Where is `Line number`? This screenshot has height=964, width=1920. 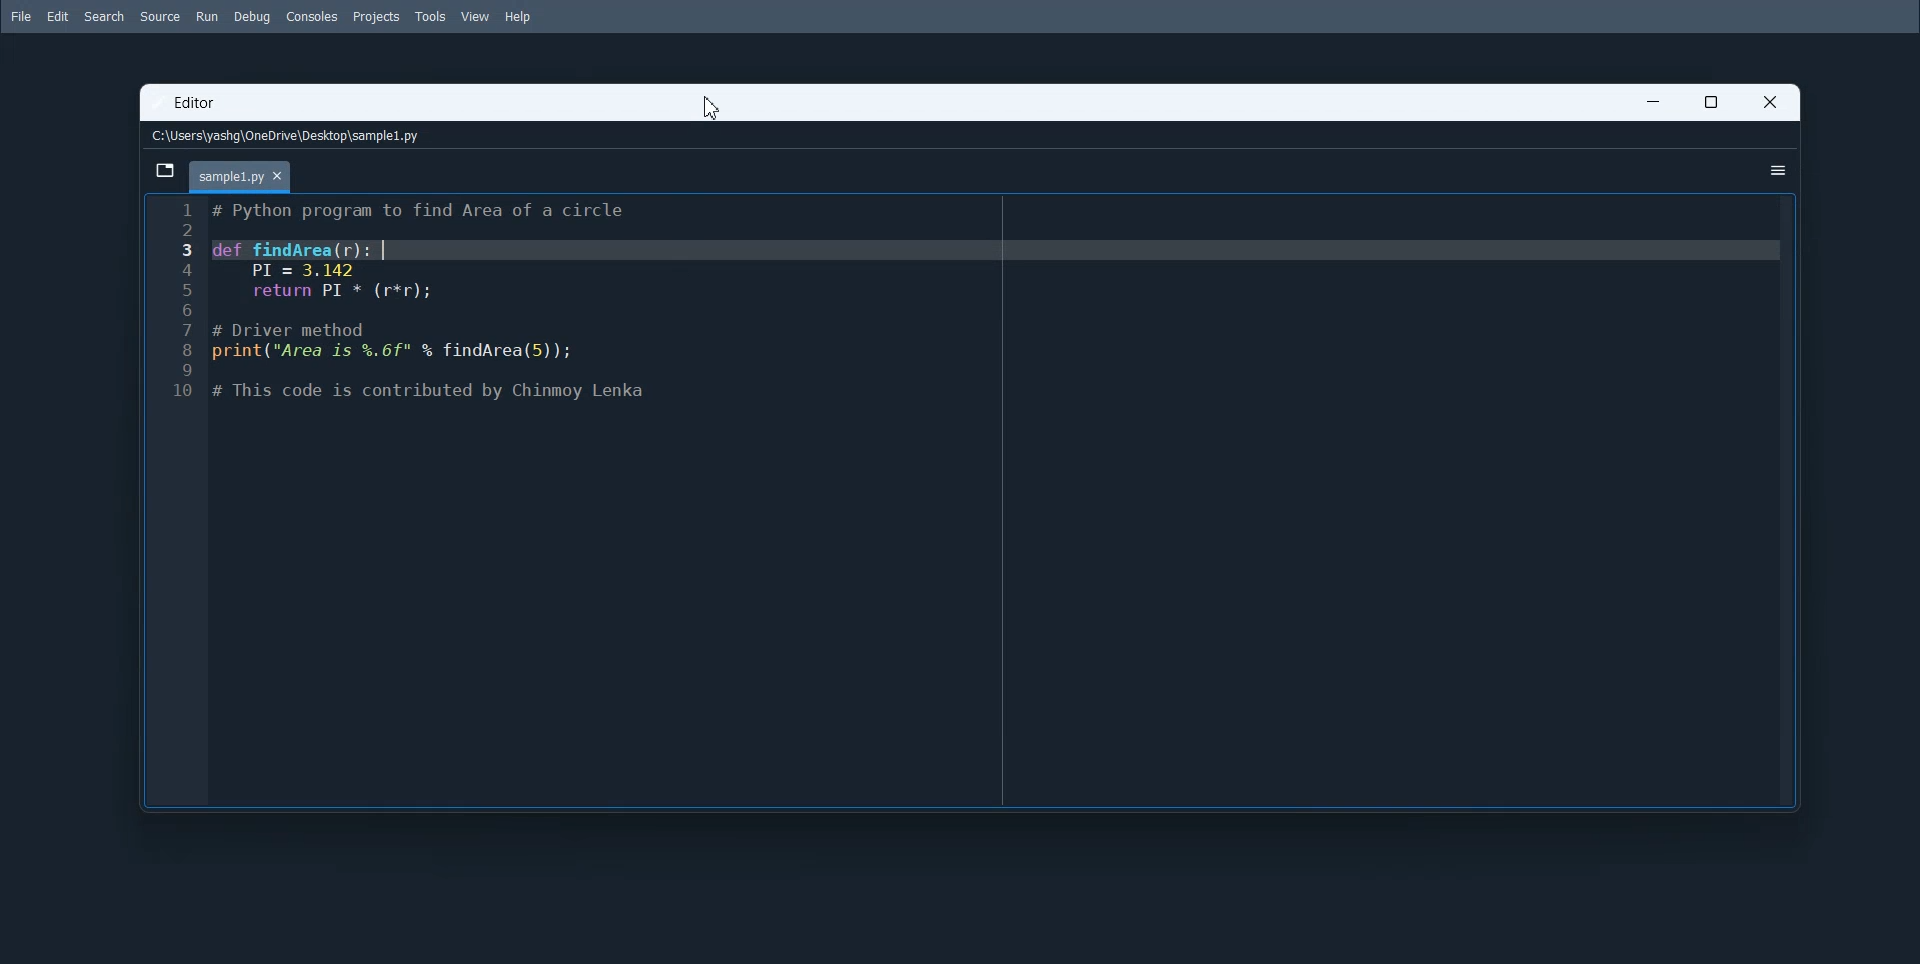
Line number is located at coordinates (177, 500).